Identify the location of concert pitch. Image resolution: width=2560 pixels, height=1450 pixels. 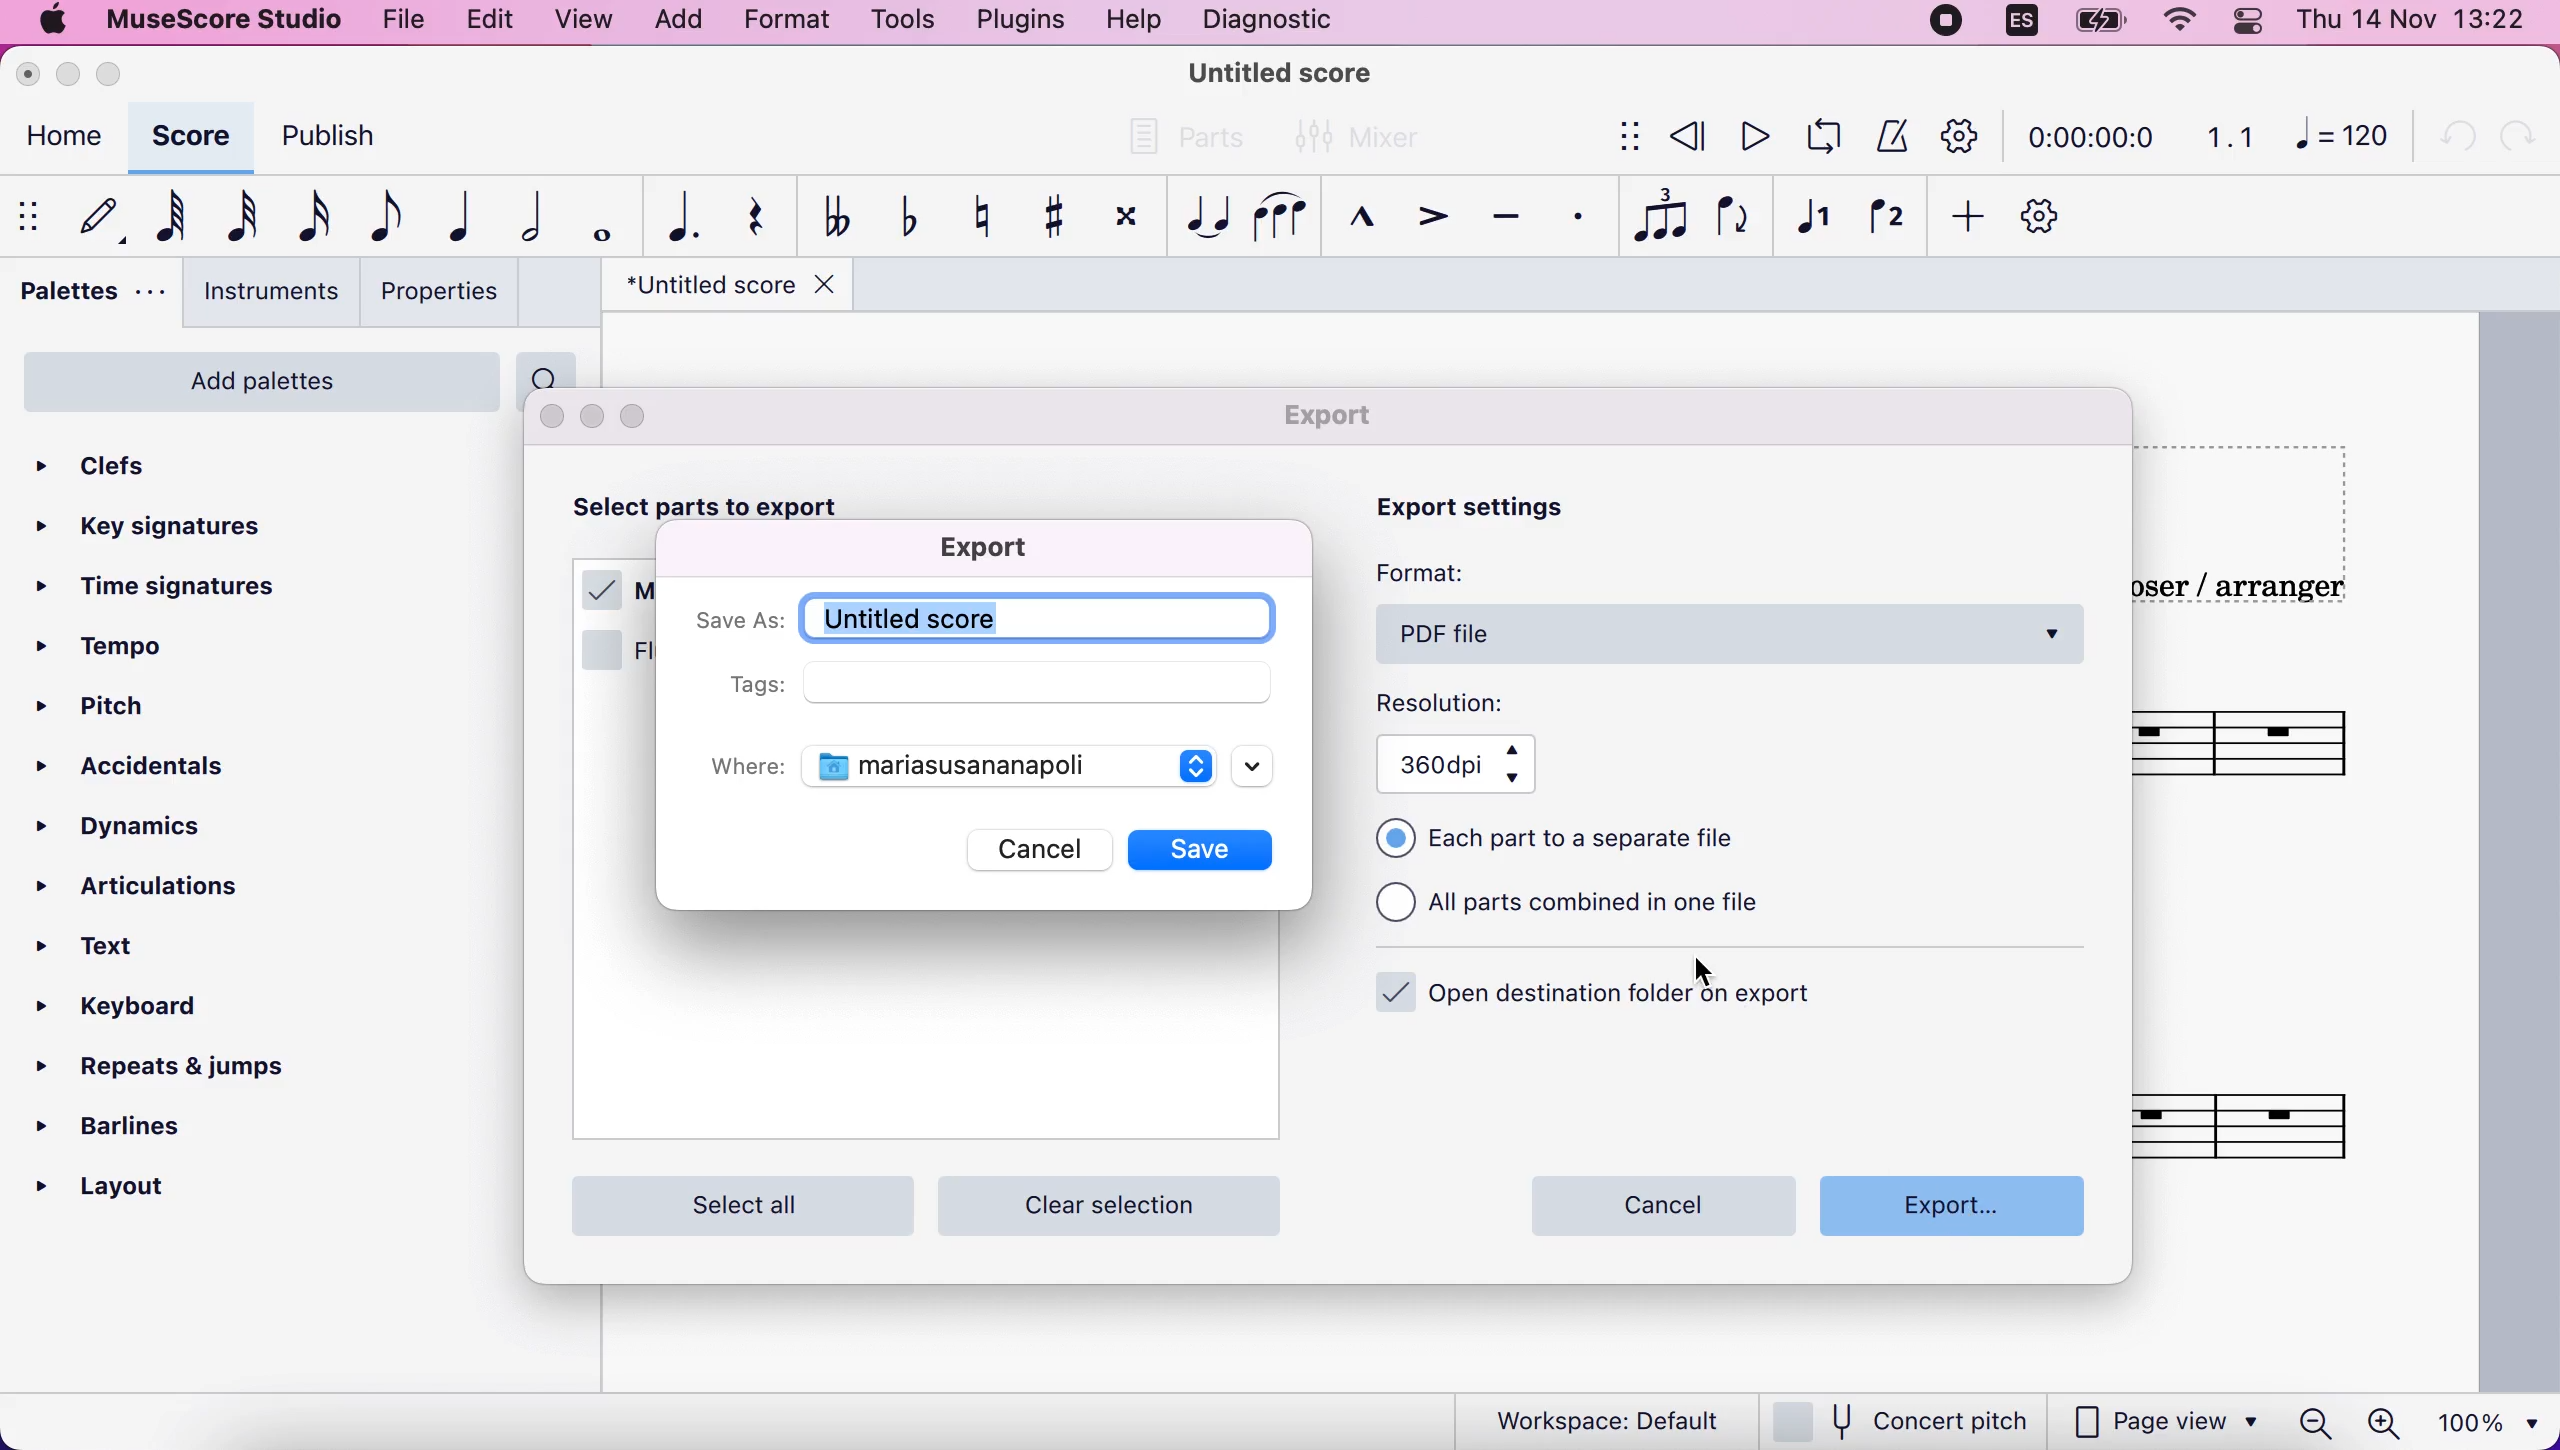
(1906, 1418).